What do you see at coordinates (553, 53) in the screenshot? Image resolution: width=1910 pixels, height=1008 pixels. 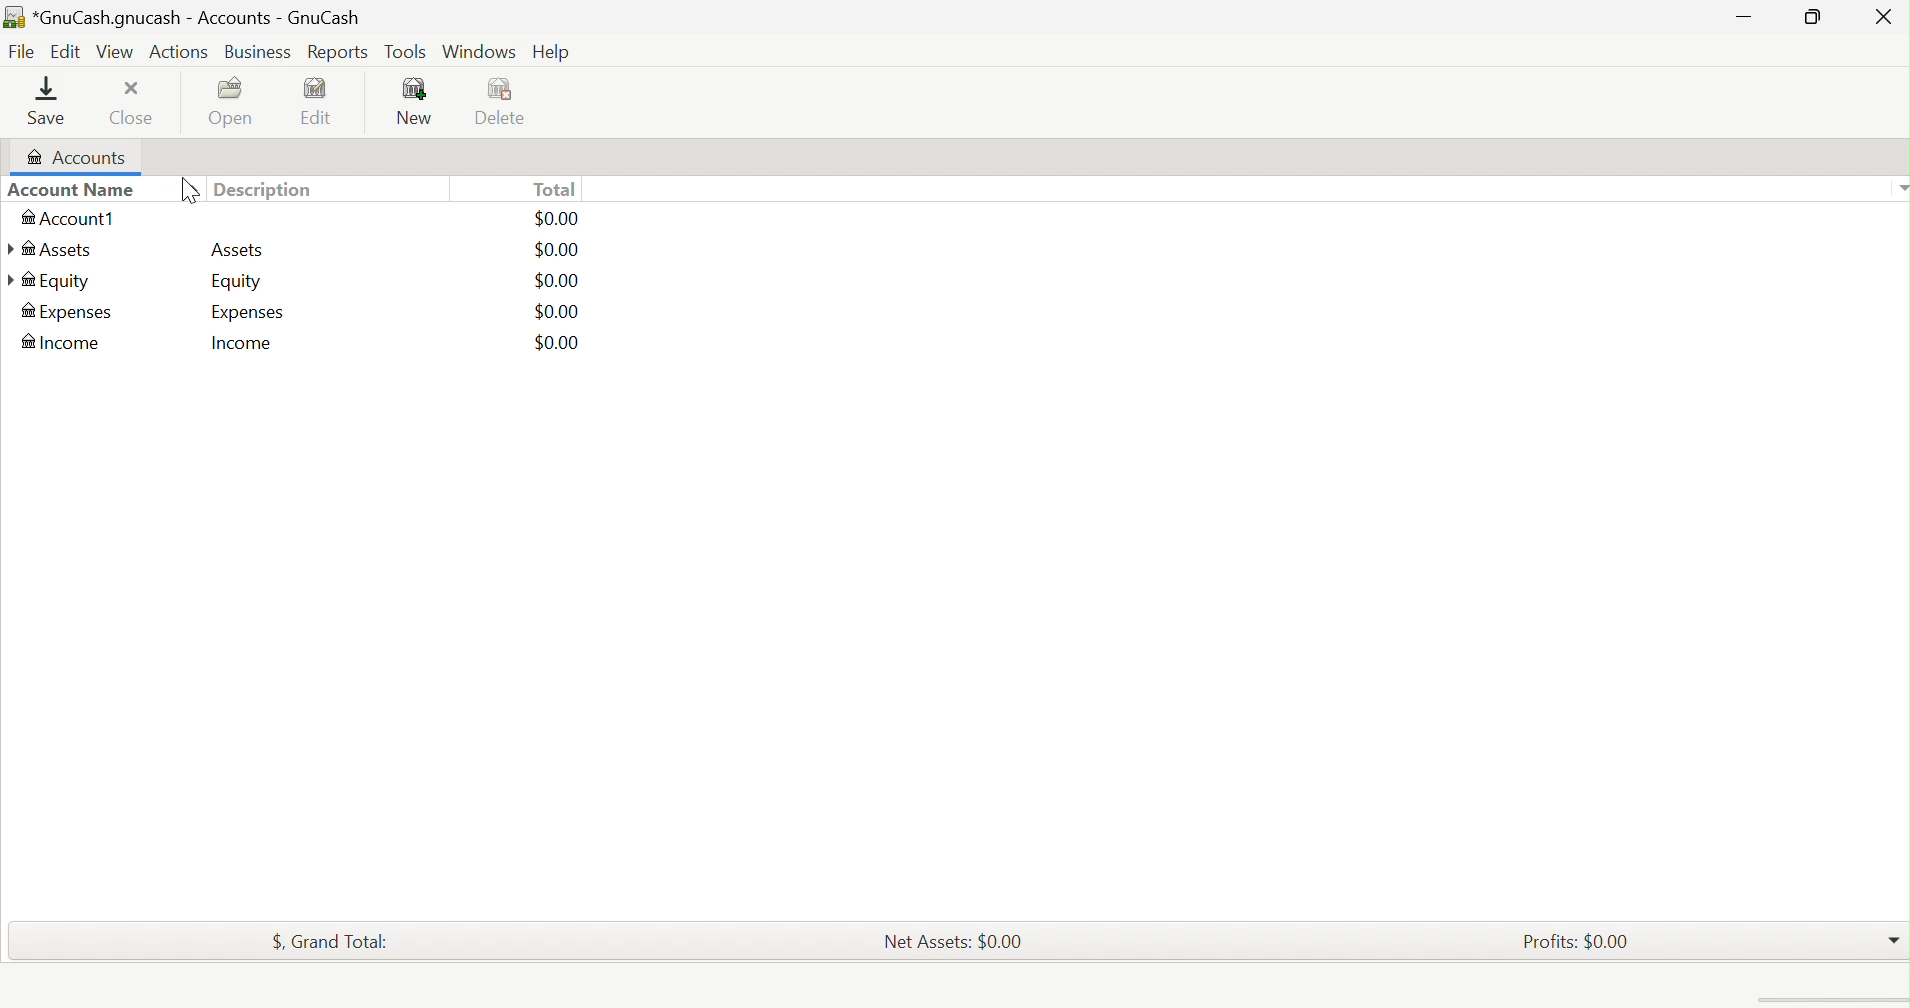 I see `Help` at bounding box center [553, 53].